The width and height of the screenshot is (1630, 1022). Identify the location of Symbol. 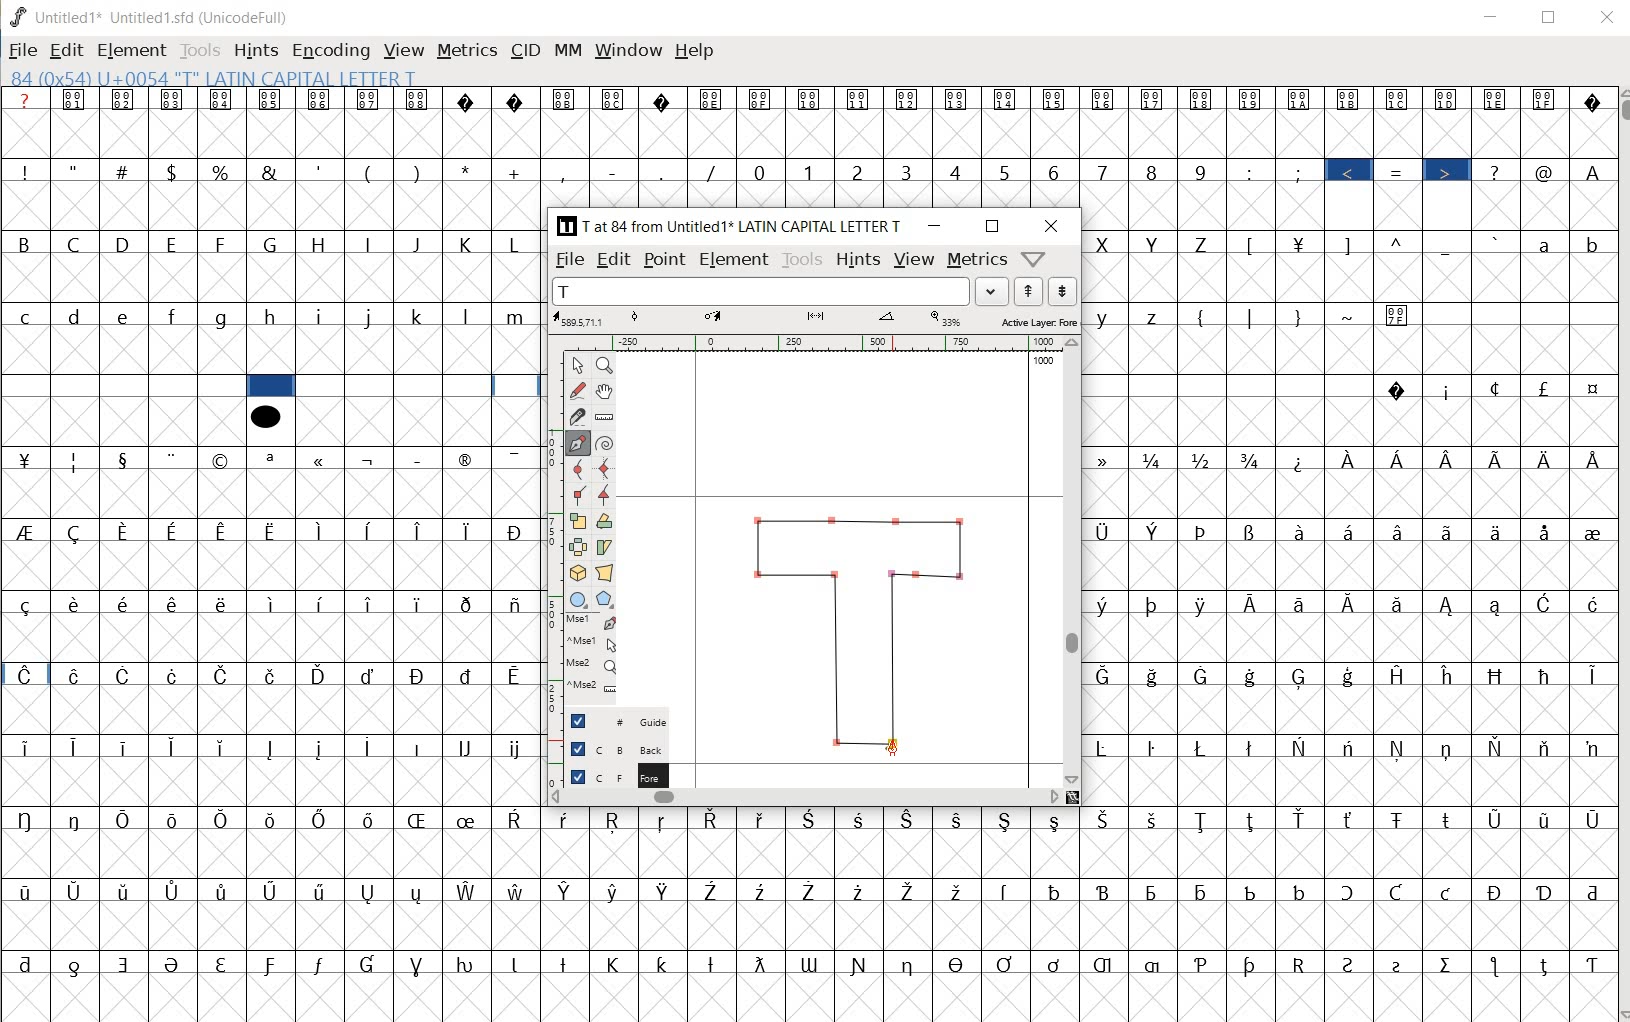
(1106, 746).